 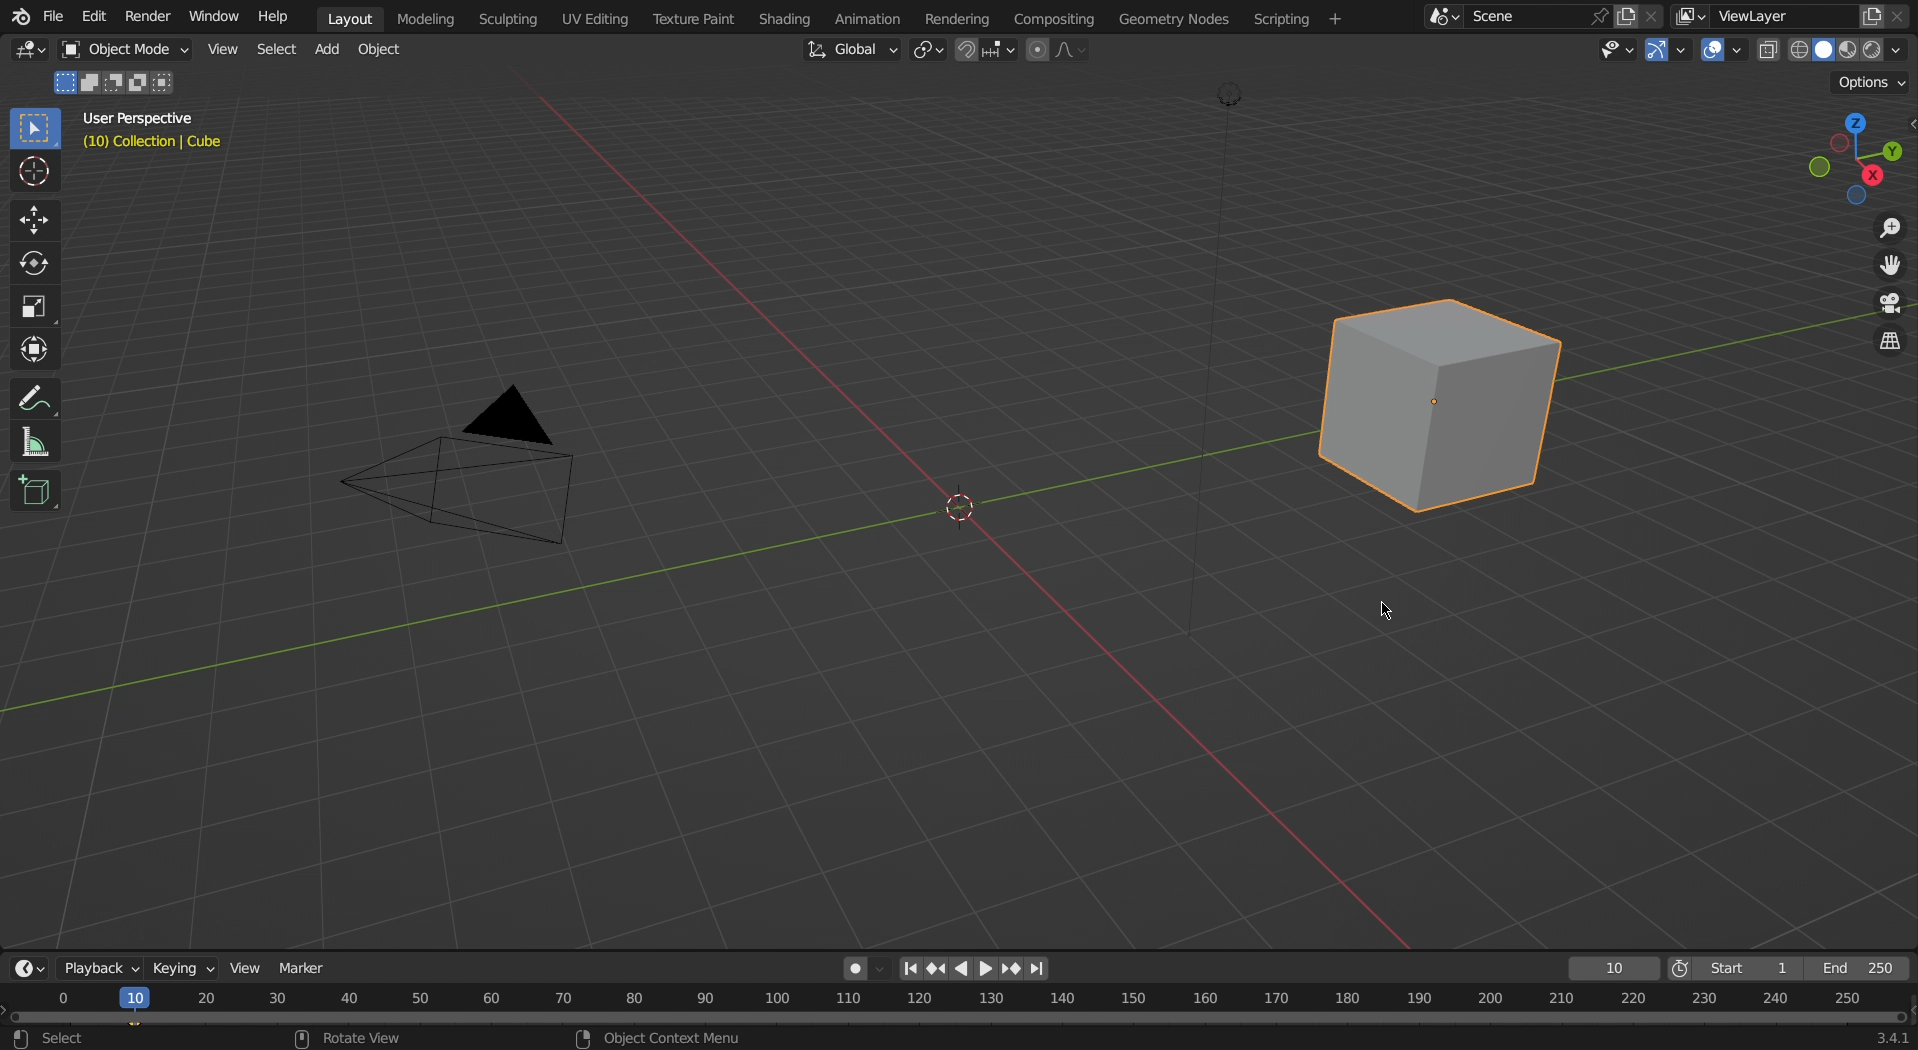 I want to click on ViewLayer, so click(x=1770, y=16).